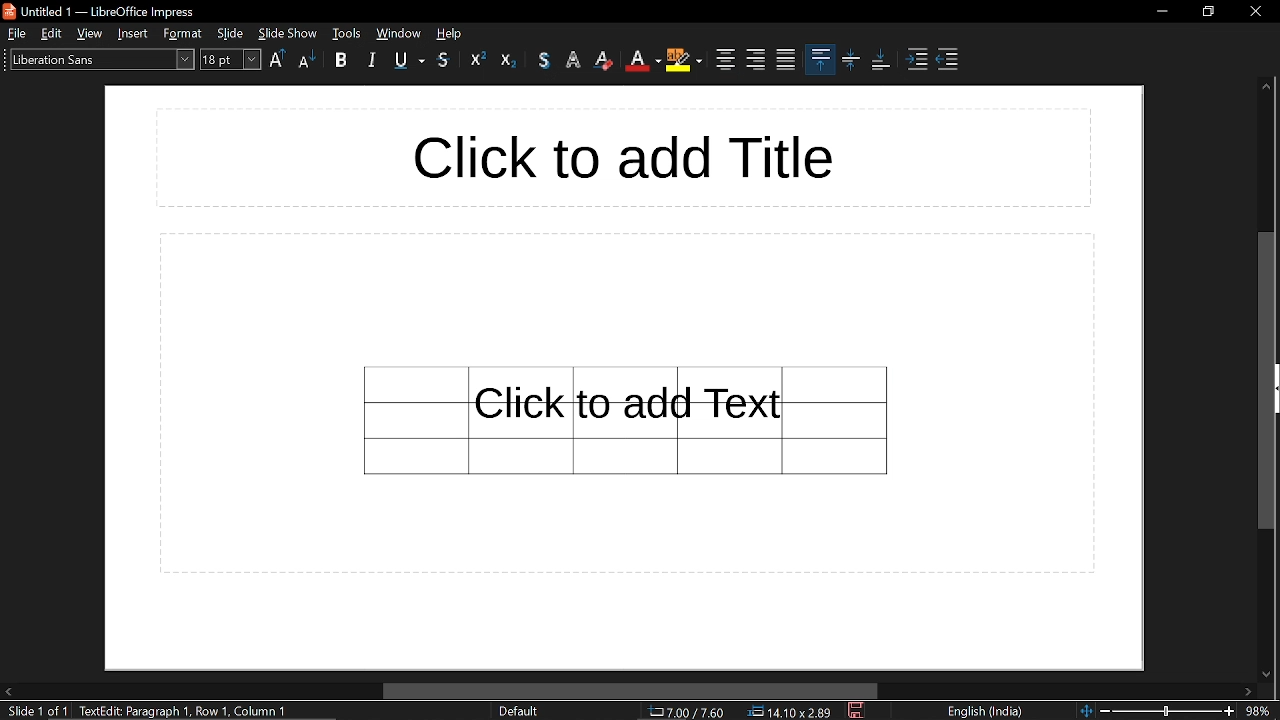  I want to click on title space, so click(620, 157).